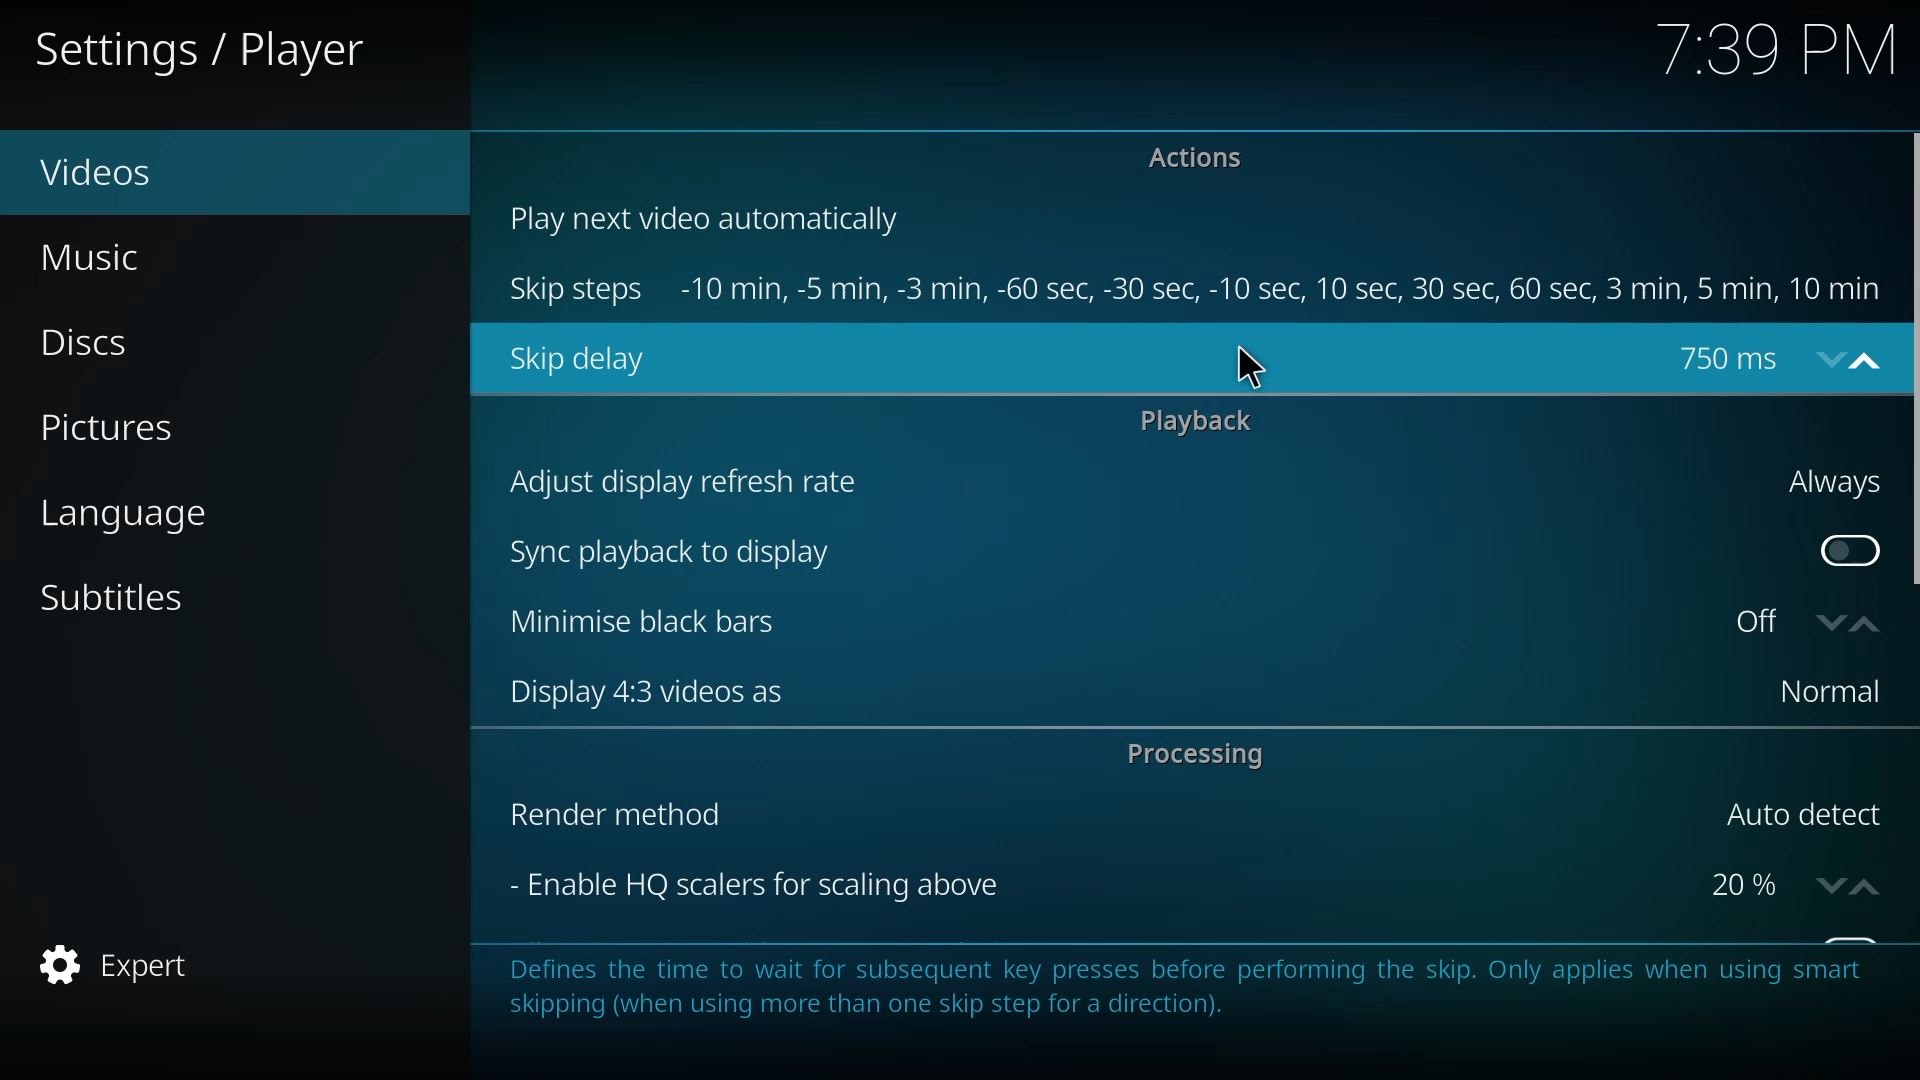 The width and height of the screenshot is (1920, 1080). What do you see at coordinates (1251, 366) in the screenshot?
I see `cursor` at bounding box center [1251, 366].